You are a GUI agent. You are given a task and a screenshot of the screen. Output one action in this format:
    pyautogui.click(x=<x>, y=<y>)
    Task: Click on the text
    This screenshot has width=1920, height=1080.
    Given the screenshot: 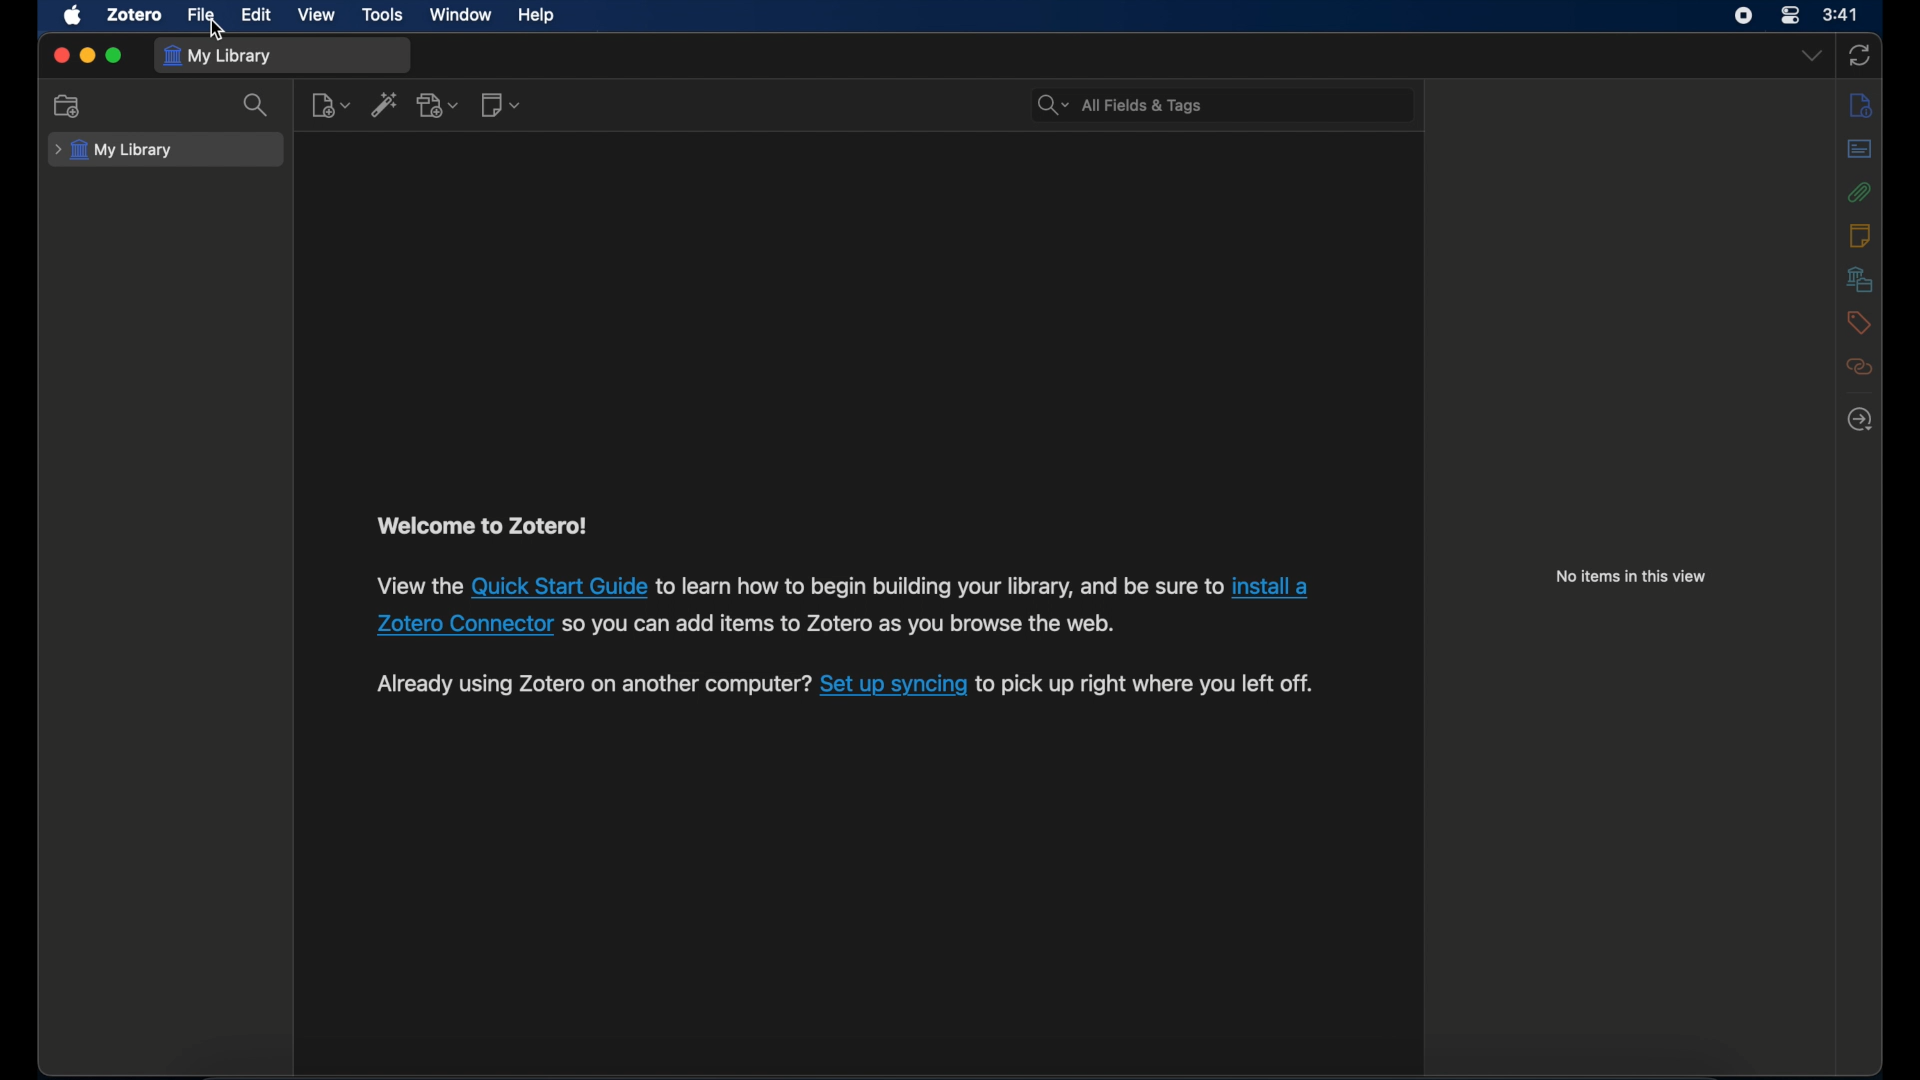 What is the action you would take?
    pyautogui.click(x=418, y=585)
    